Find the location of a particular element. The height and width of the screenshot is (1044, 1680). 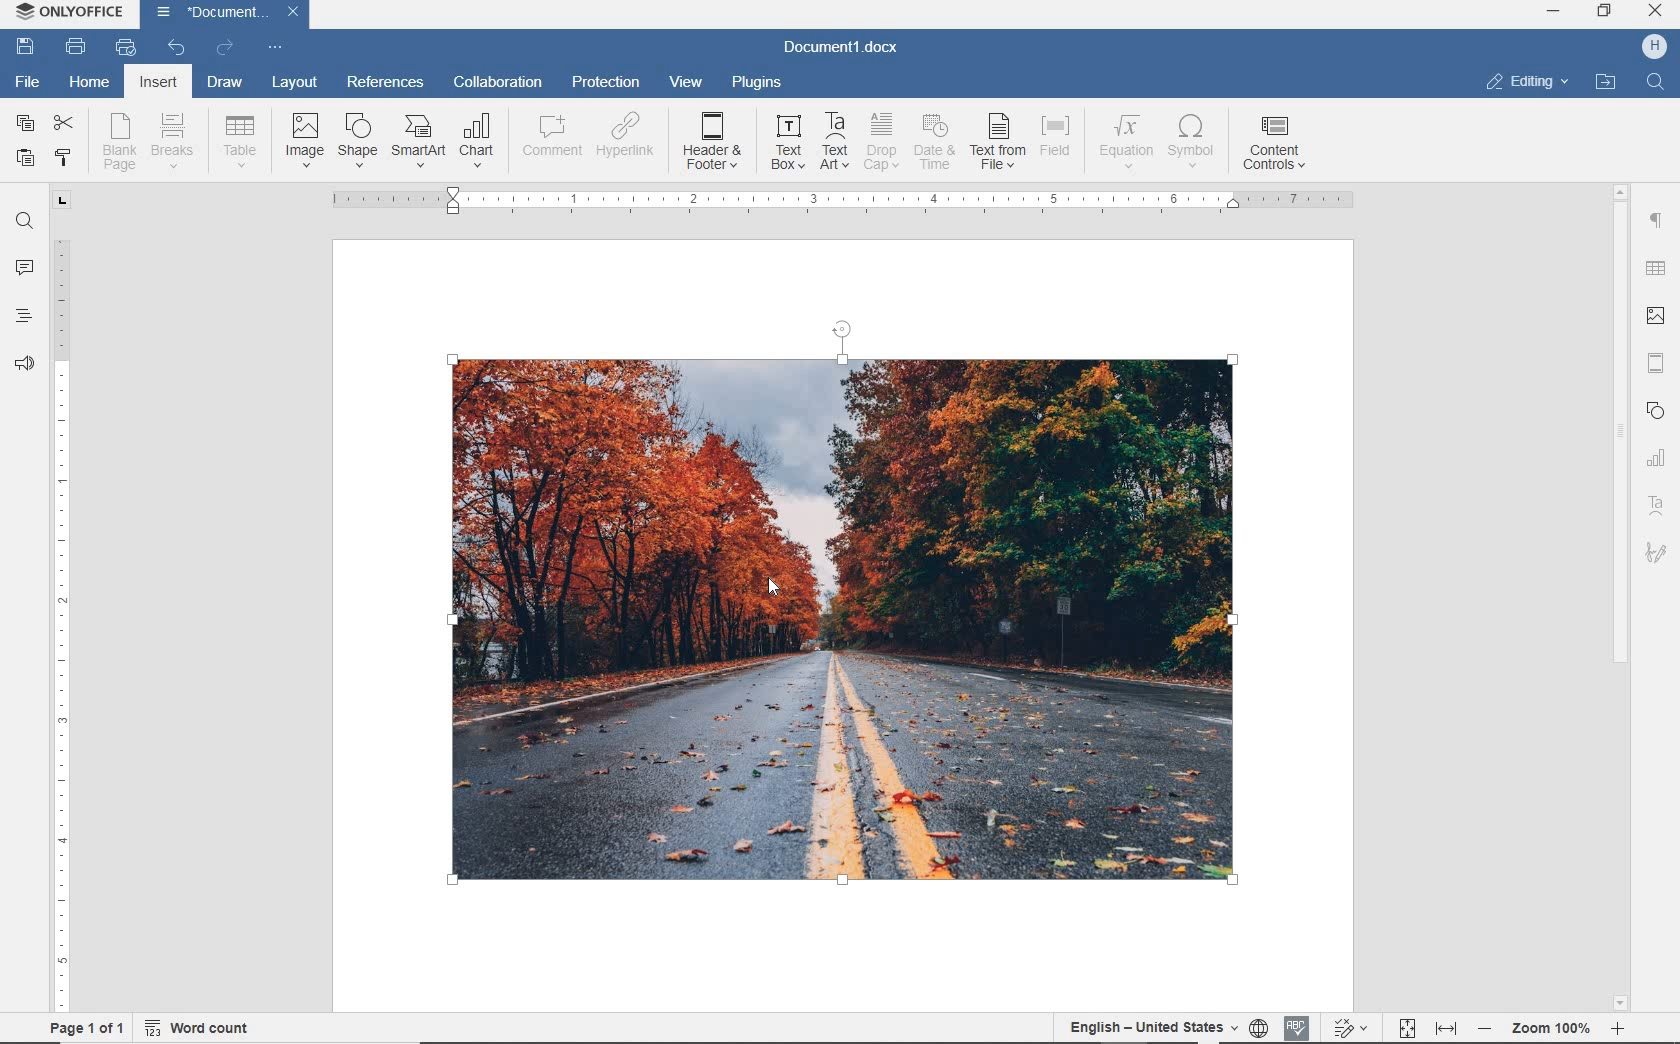

copy style is located at coordinates (65, 158).